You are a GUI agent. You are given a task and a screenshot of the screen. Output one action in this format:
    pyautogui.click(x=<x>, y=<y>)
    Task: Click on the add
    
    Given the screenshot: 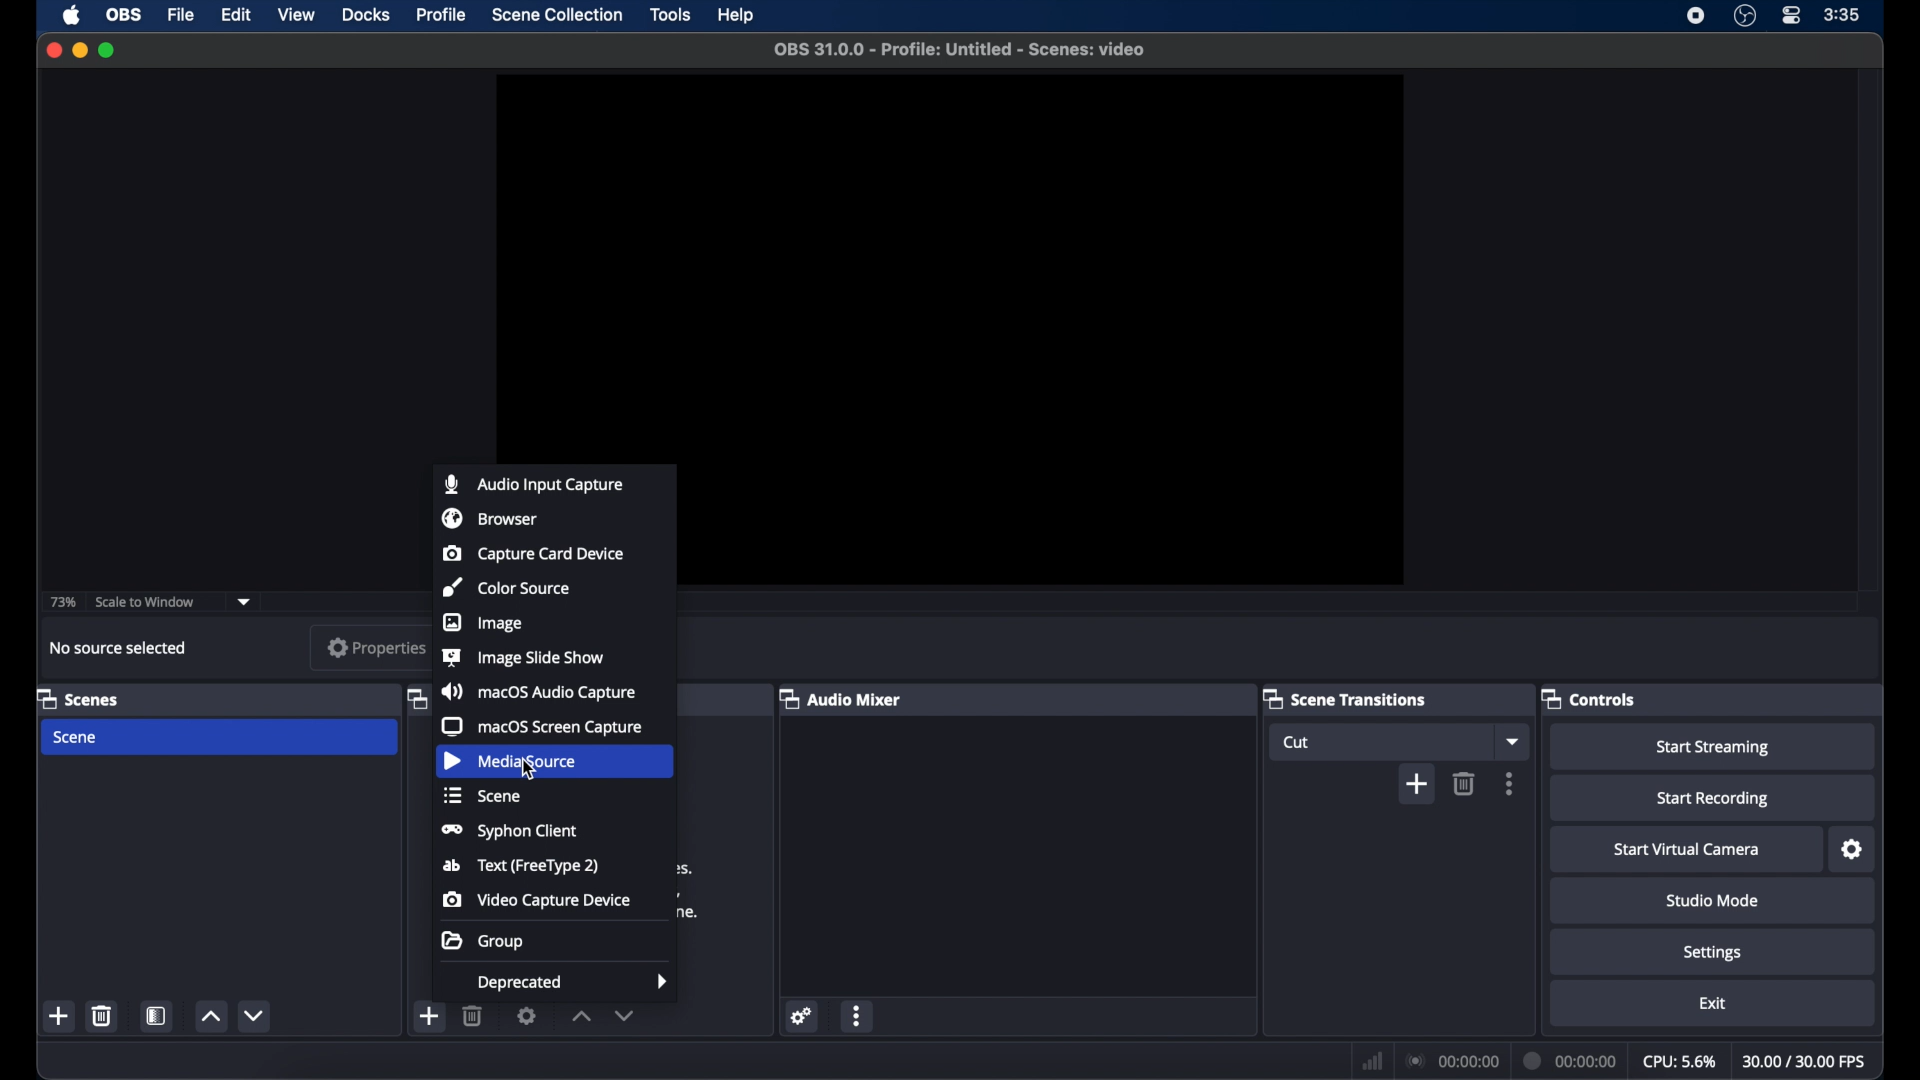 What is the action you would take?
    pyautogui.click(x=59, y=1015)
    